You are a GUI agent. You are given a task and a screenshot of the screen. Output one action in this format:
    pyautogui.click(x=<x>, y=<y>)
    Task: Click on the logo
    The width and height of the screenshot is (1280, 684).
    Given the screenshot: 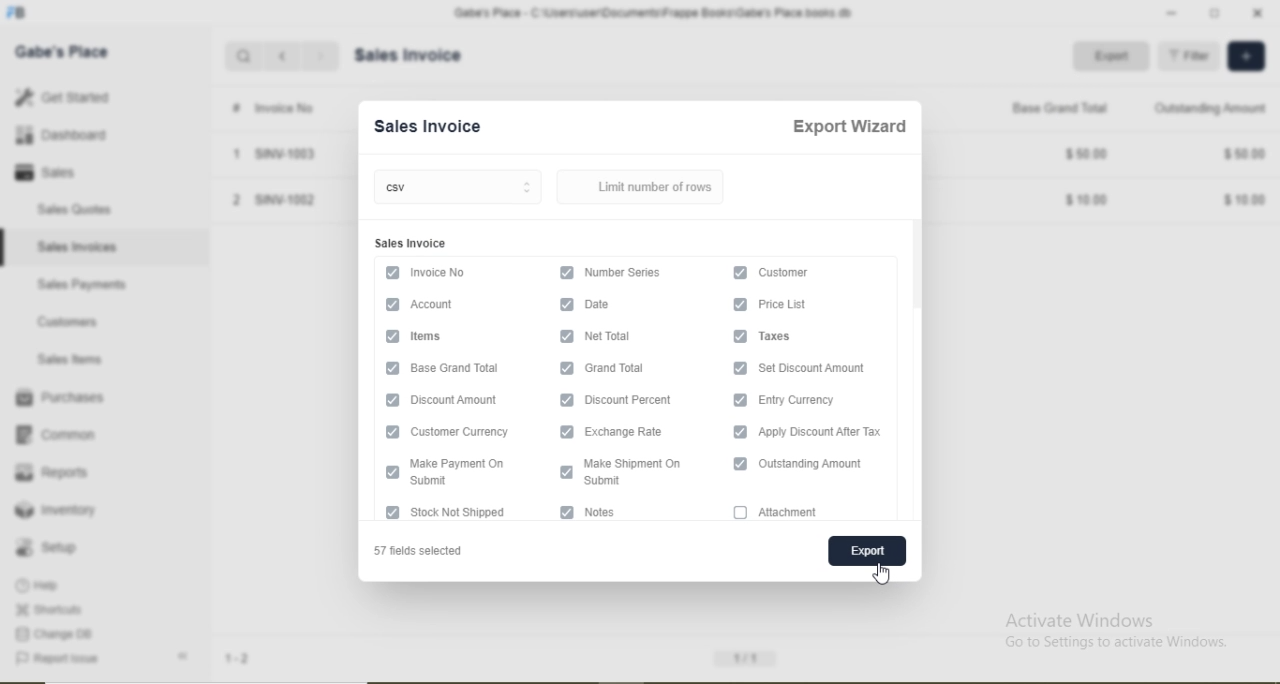 What is the action you would take?
    pyautogui.click(x=25, y=13)
    